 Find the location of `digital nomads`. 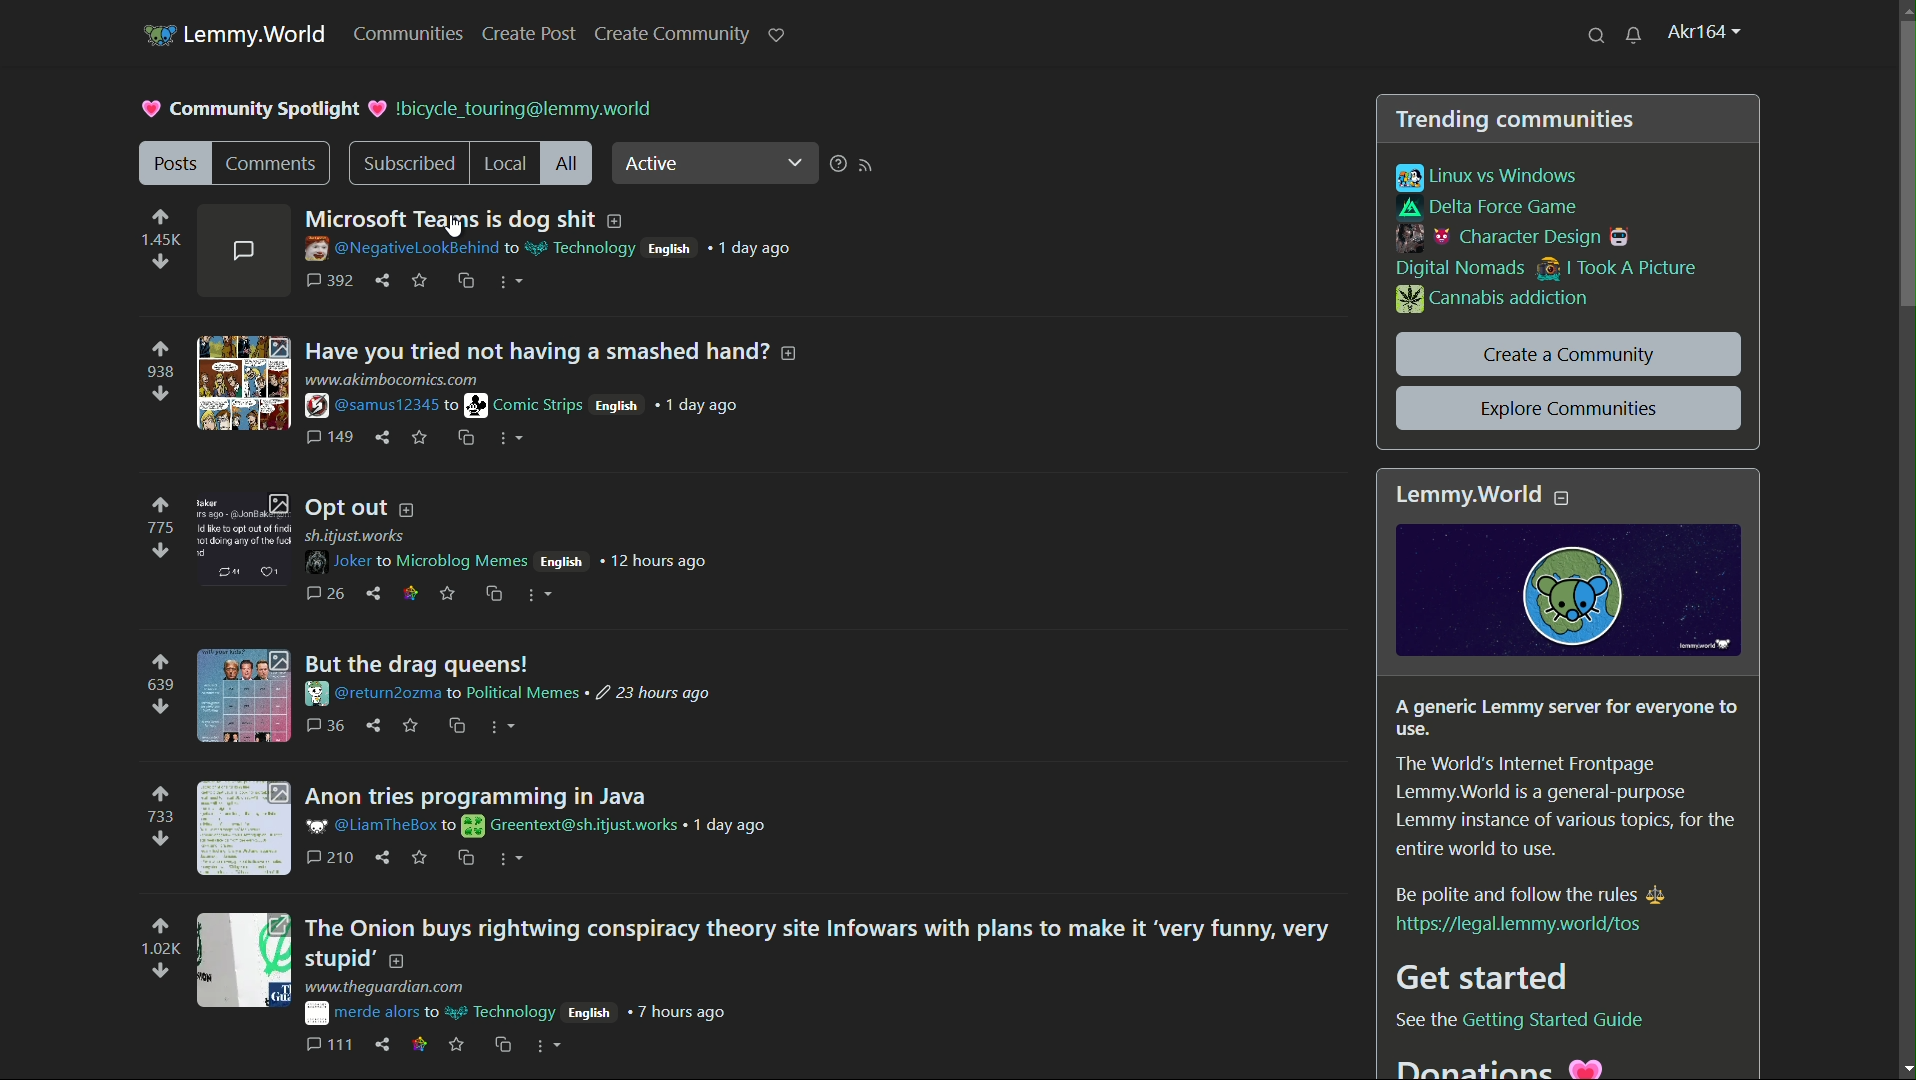

digital nomads is located at coordinates (1462, 269).